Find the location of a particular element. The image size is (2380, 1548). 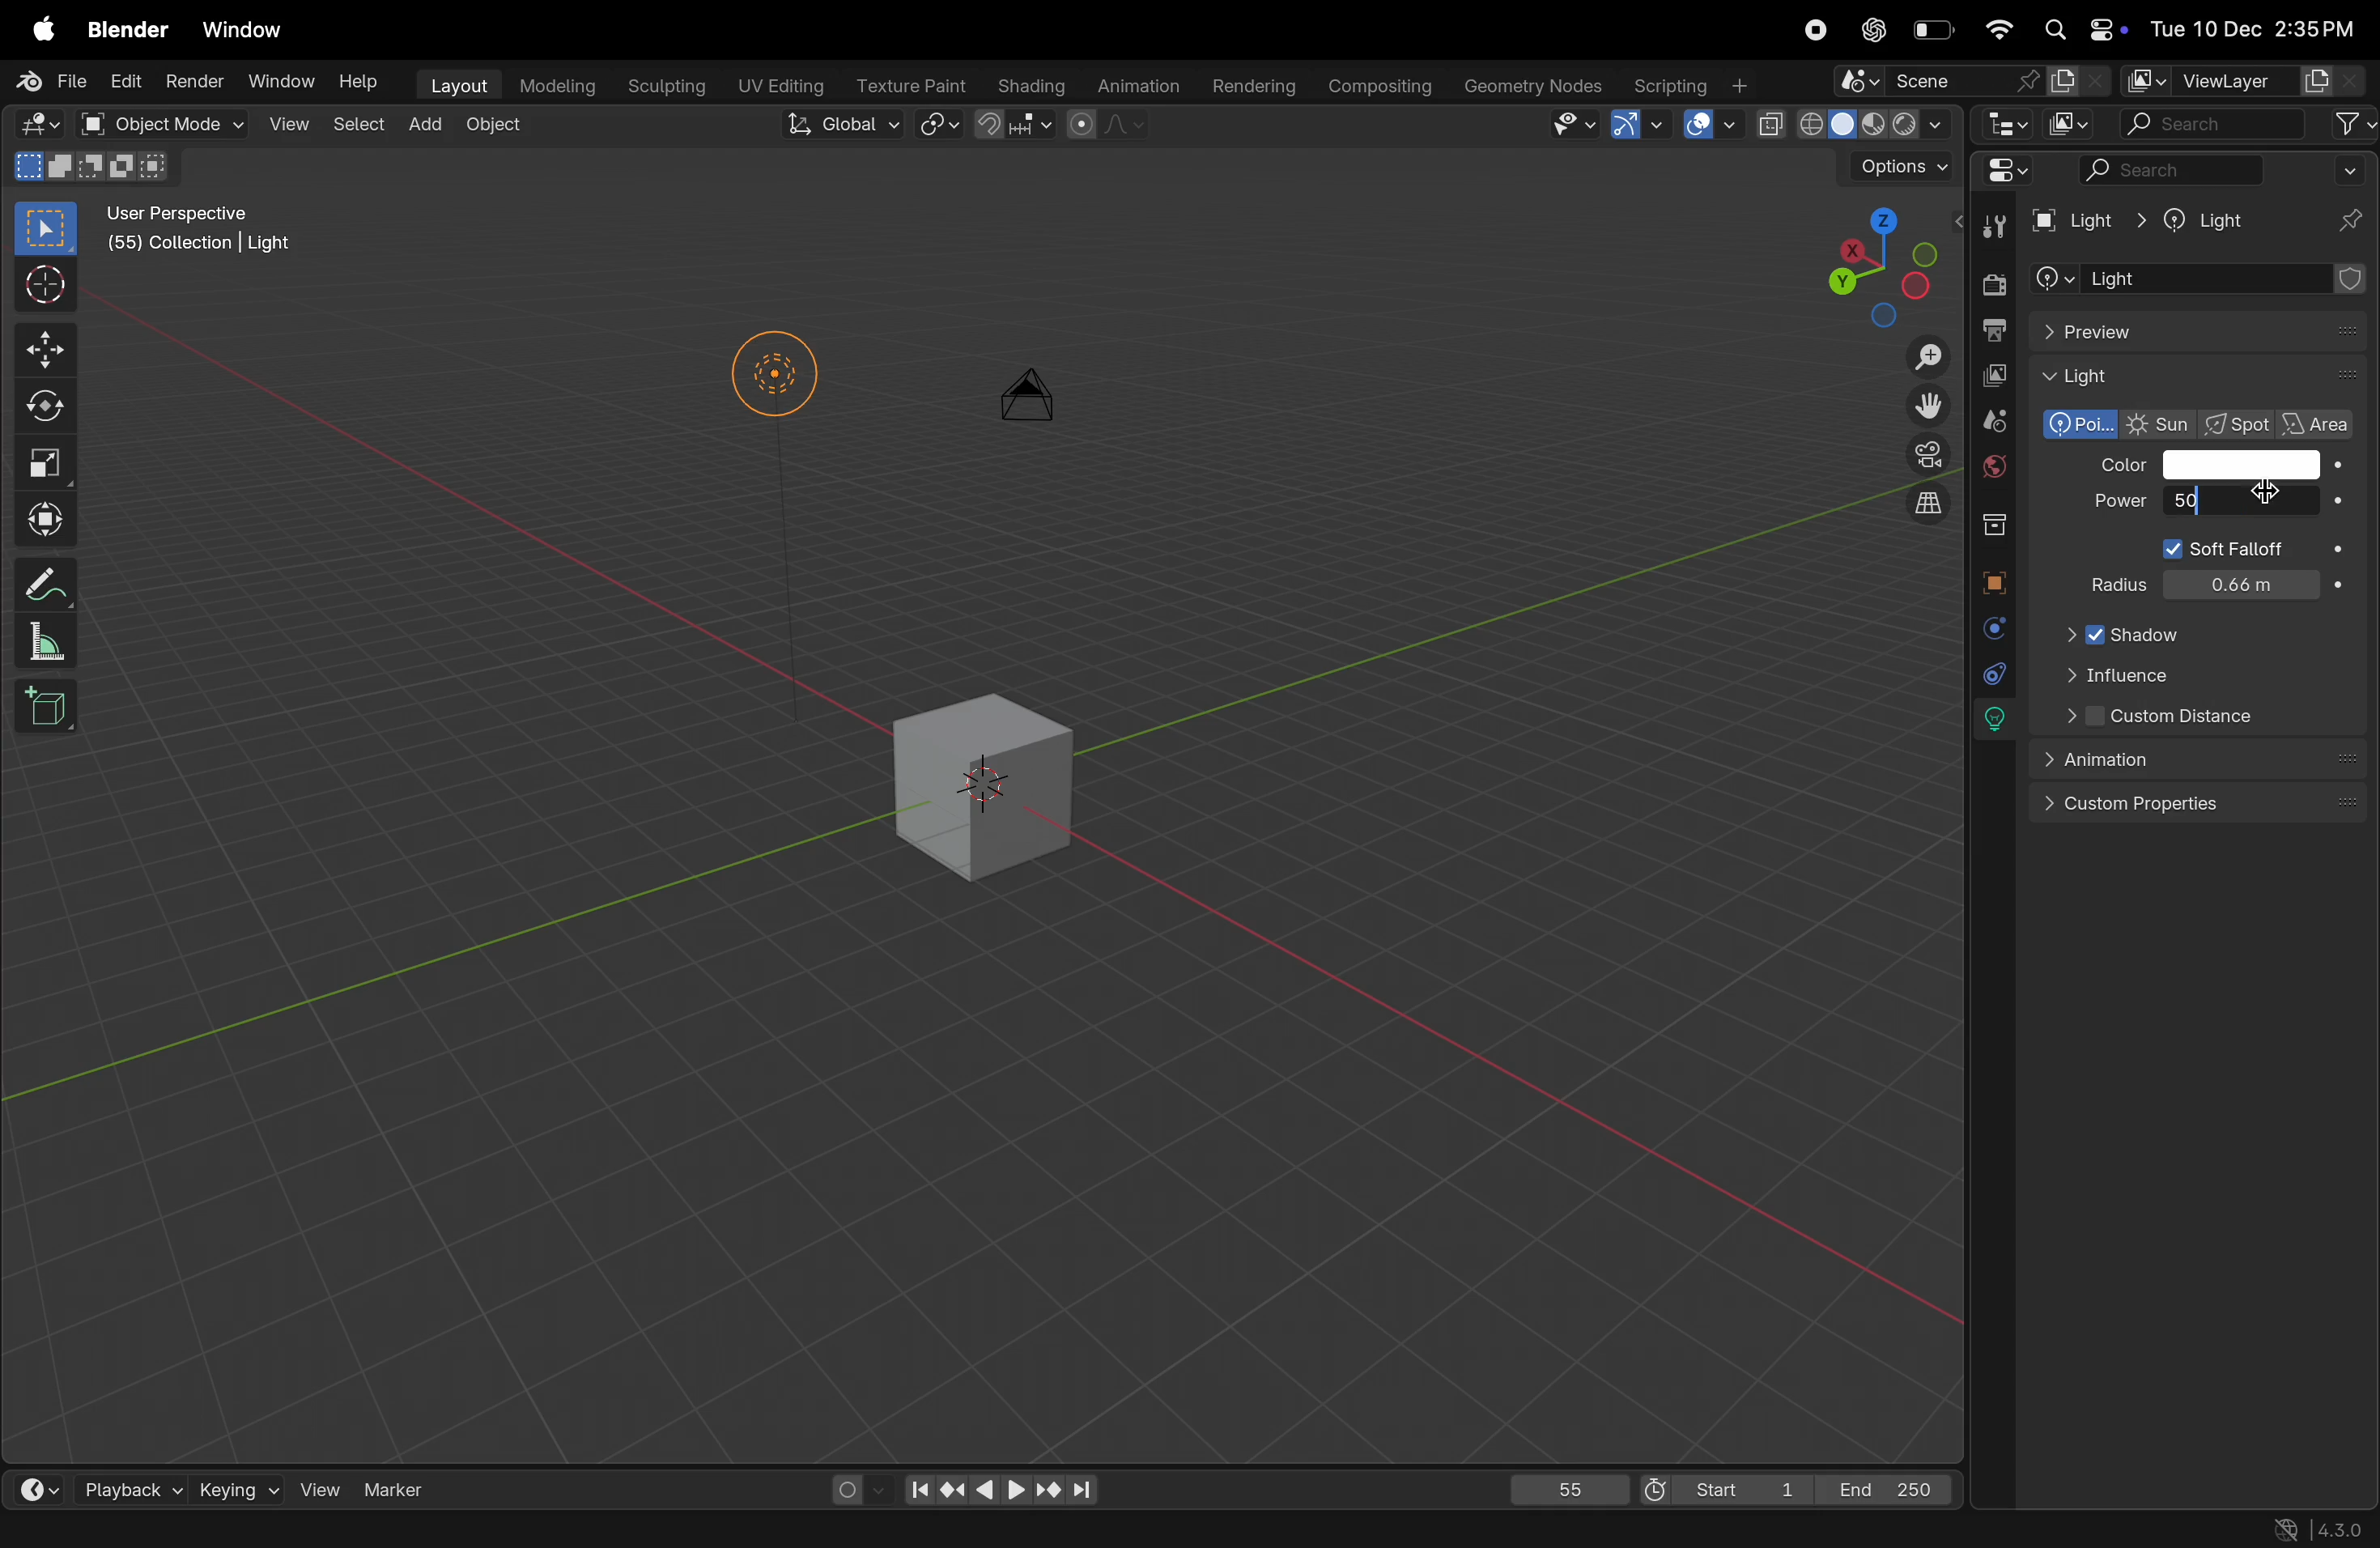

blender is located at coordinates (128, 27).